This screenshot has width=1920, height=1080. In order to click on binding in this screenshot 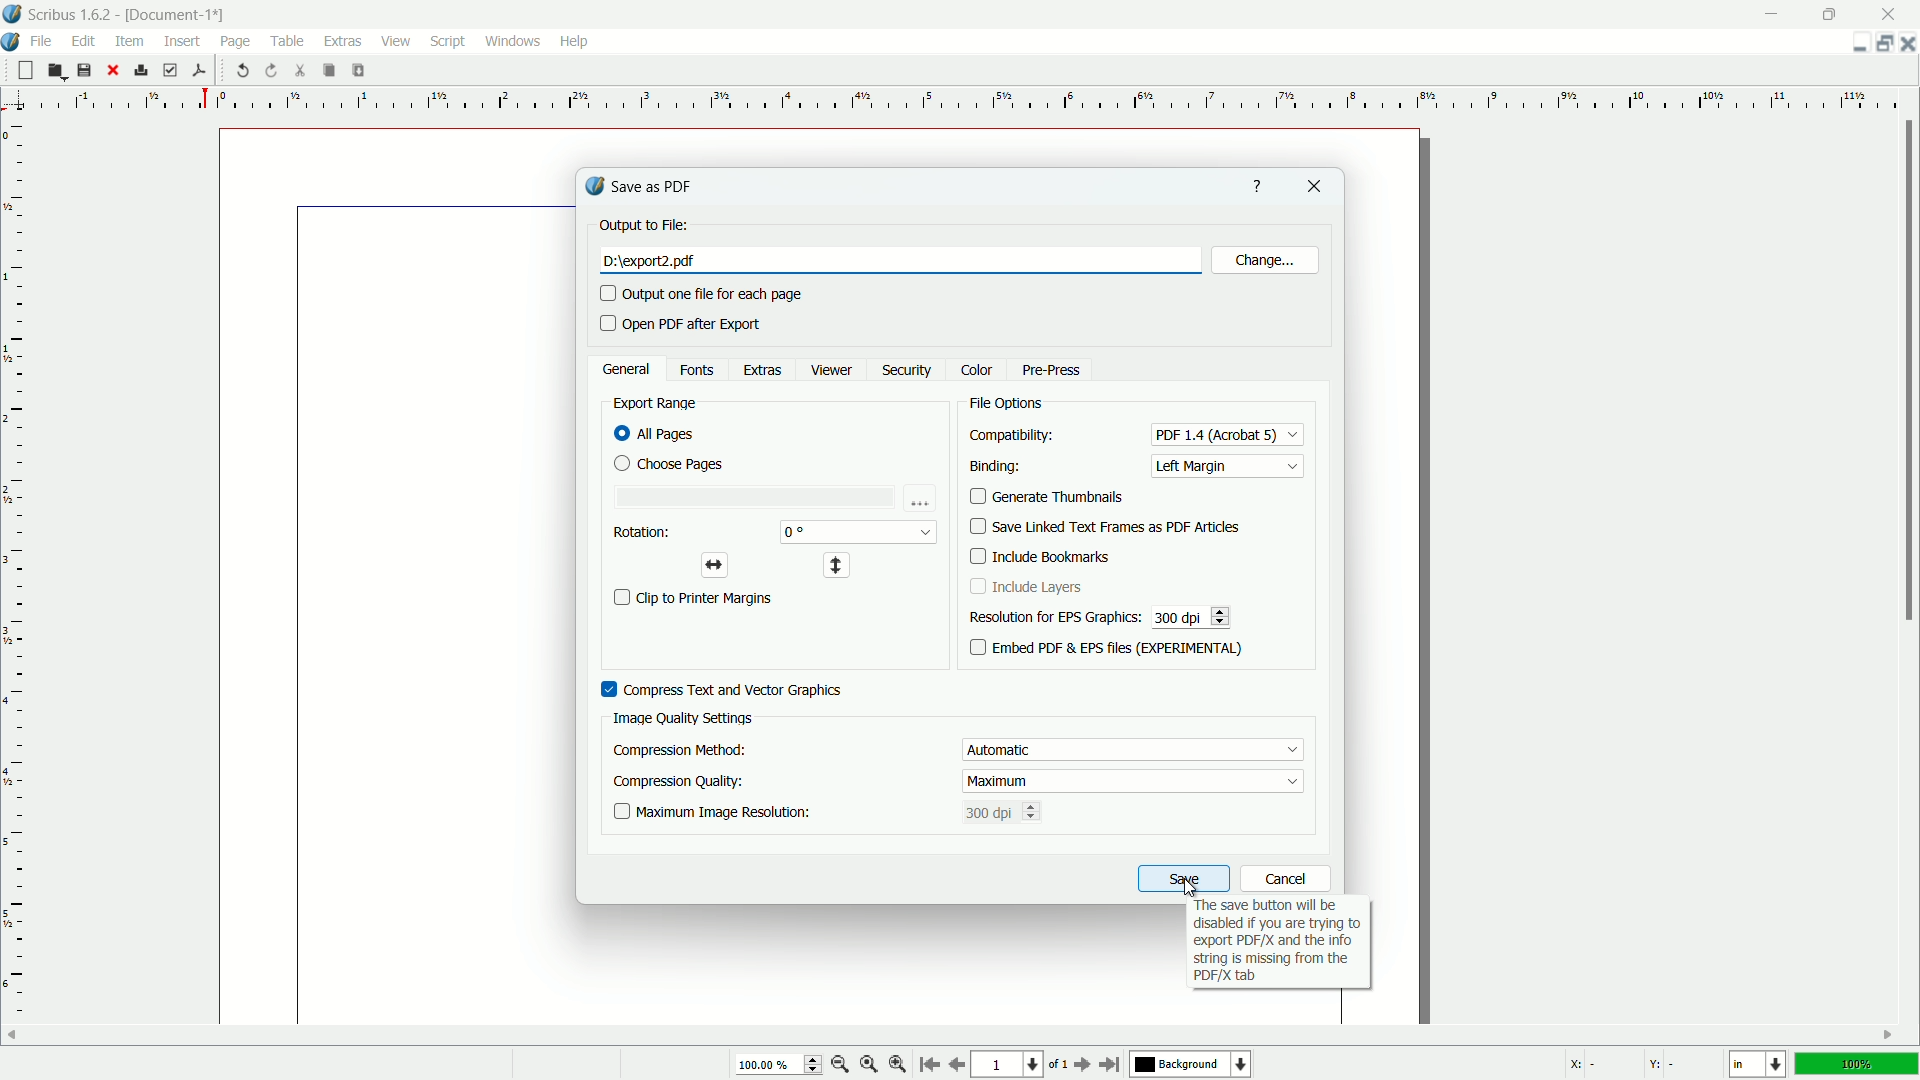, I will do `click(995, 467)`.